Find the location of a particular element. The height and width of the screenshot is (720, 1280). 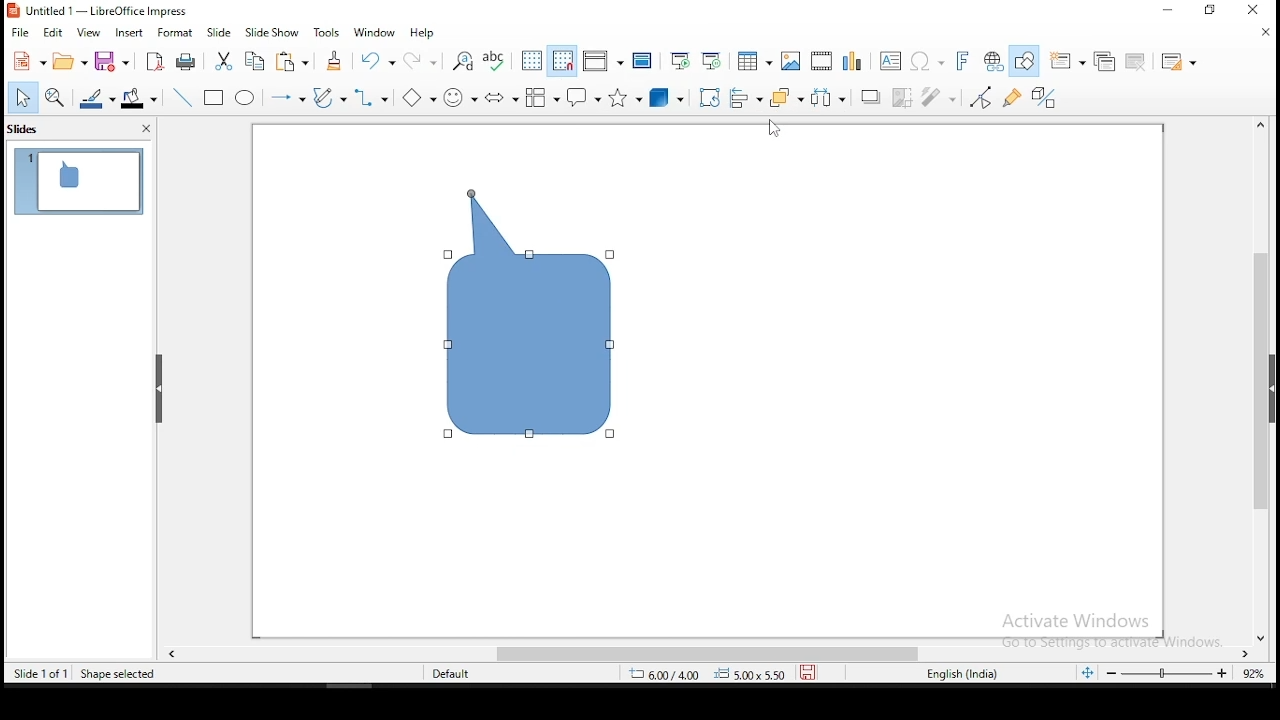

save is located at coordinates (811, 672).